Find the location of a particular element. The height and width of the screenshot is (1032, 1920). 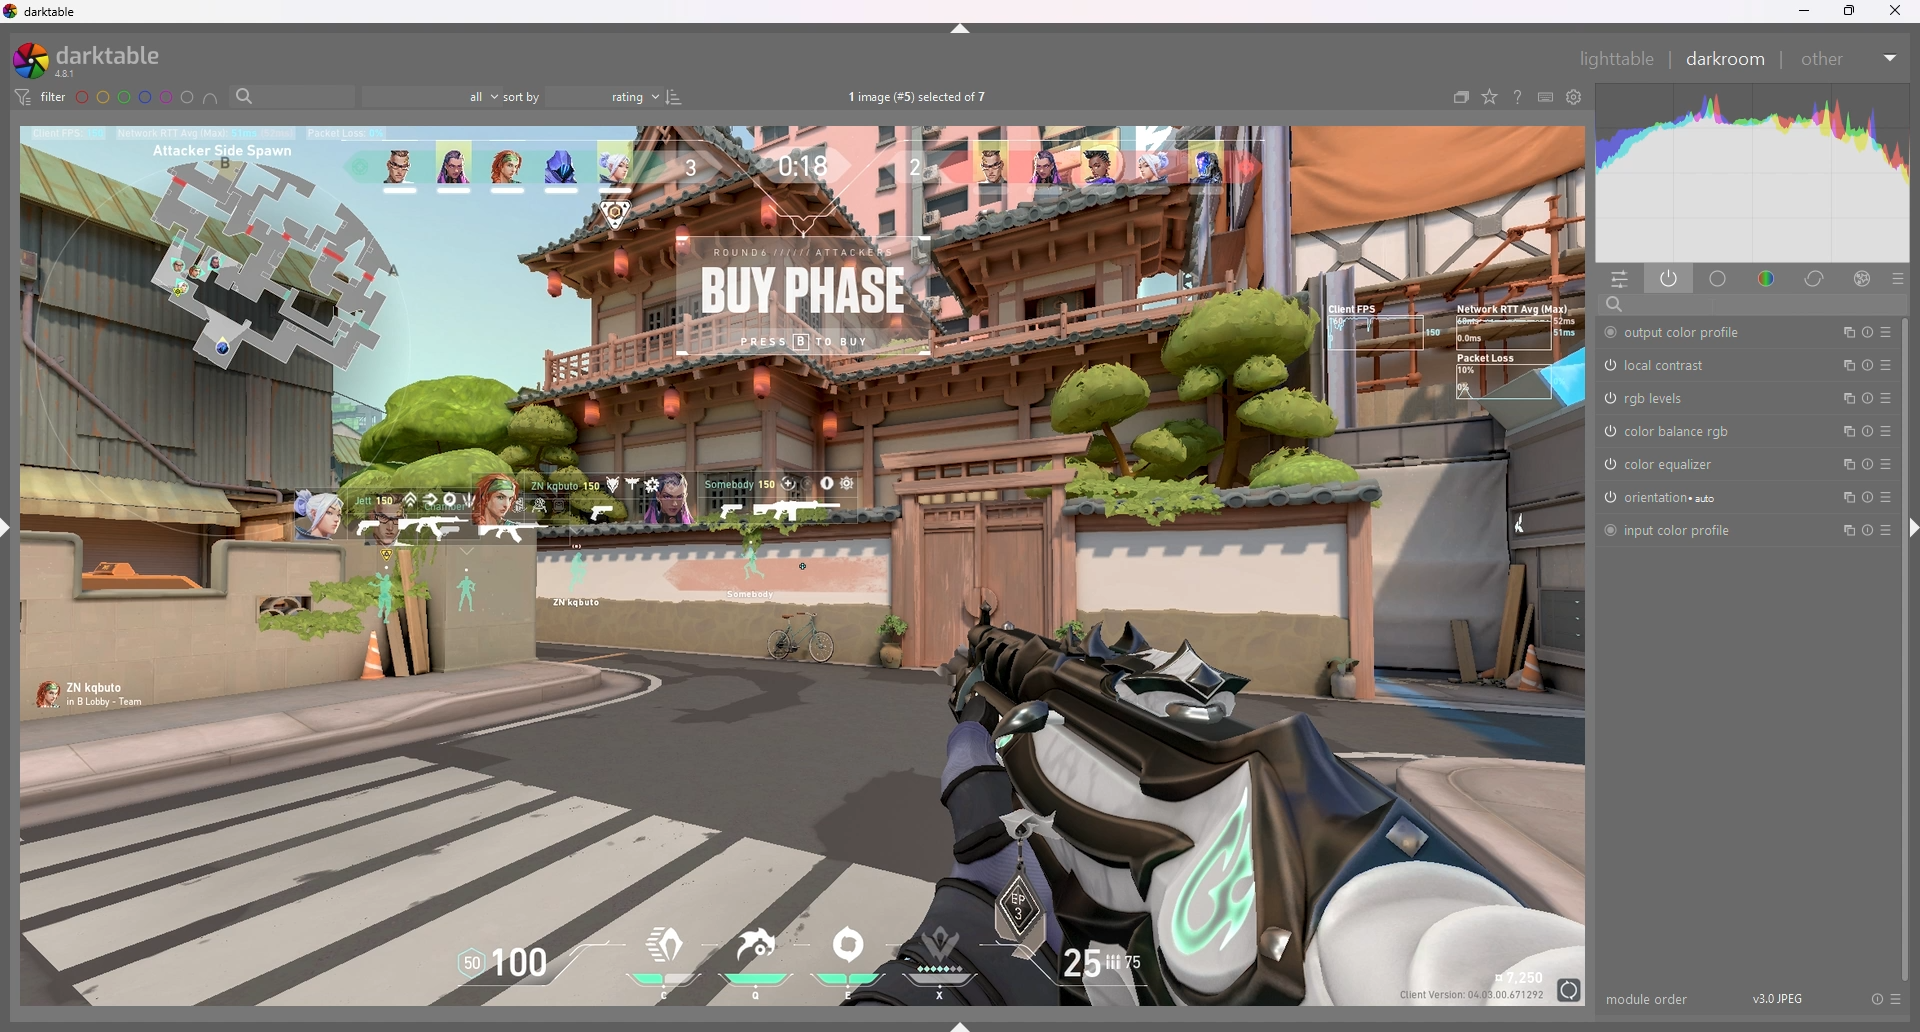

multiple instances action is located at coordinates (1847, 398).